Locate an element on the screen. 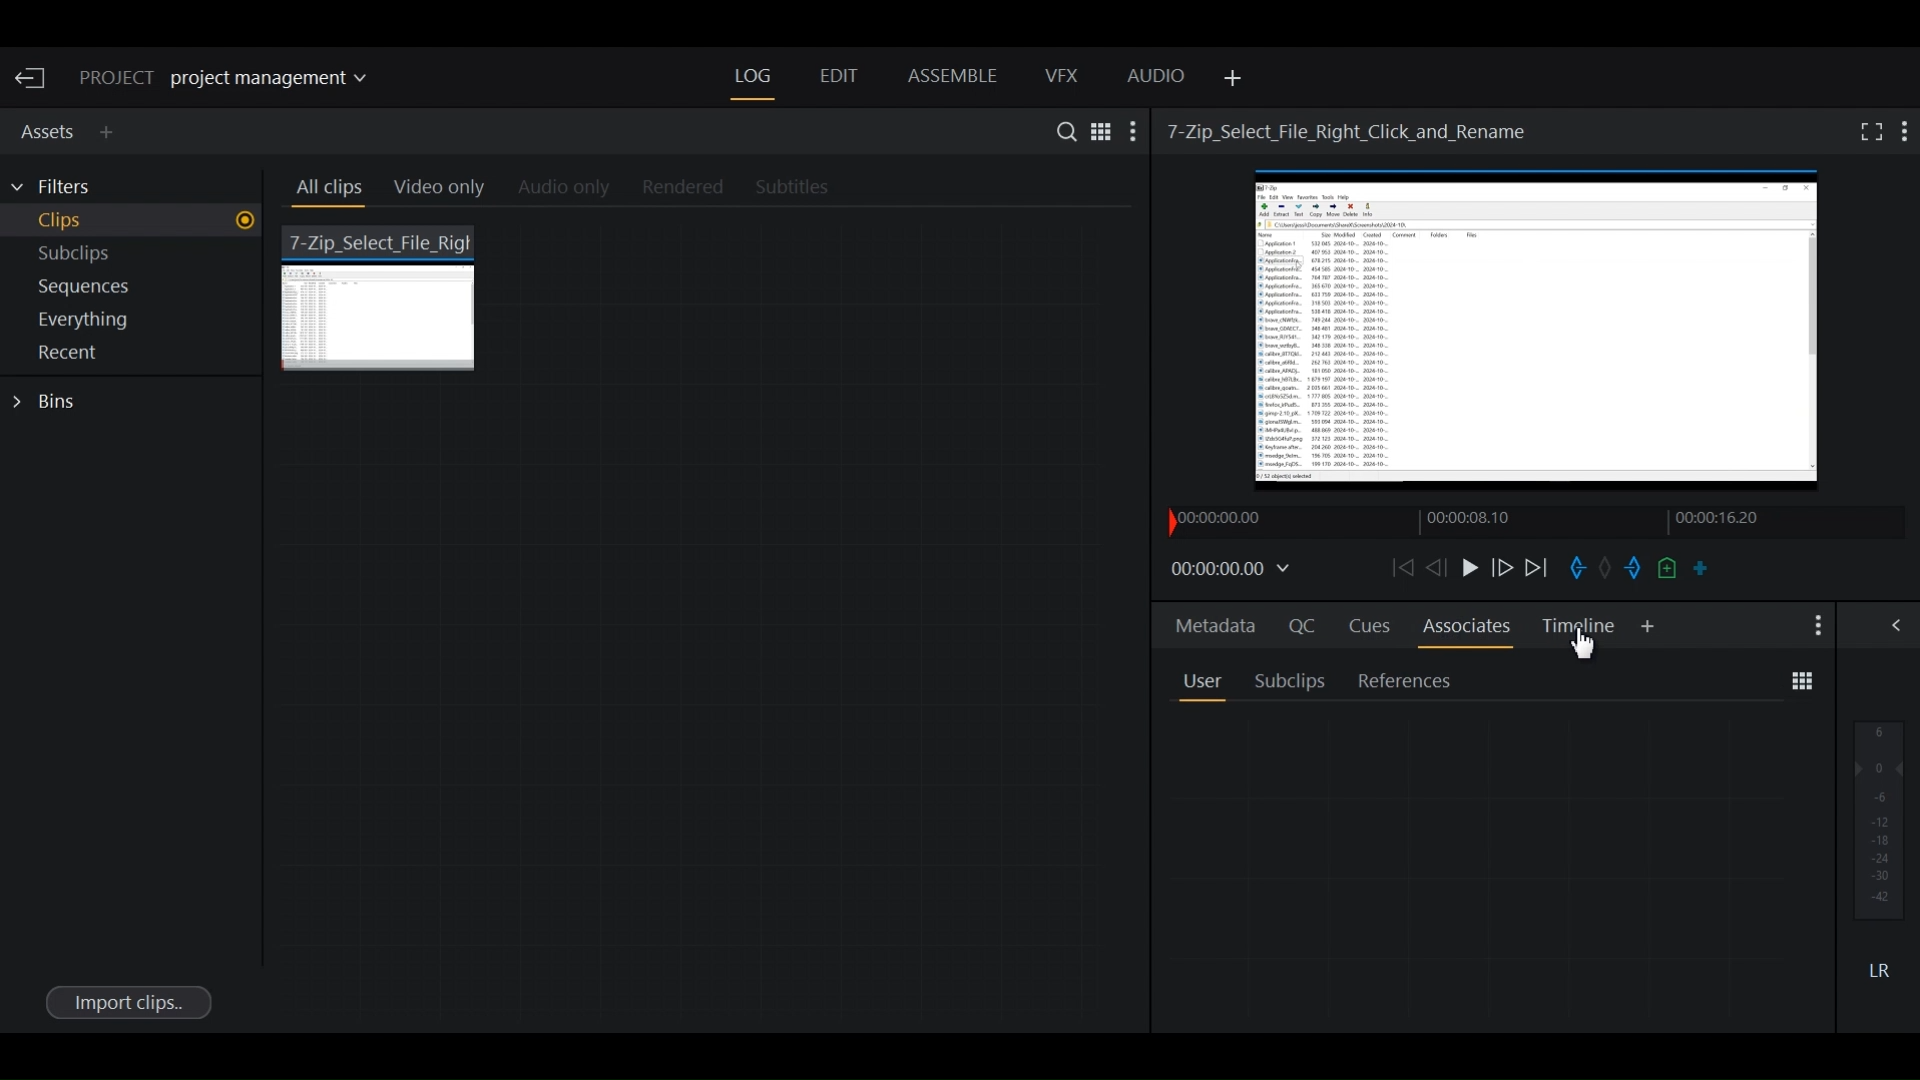 Image resolution: width=1920 pixels, height=1080 pixels. Show Clips in current project is located at coordinates (134, 223).